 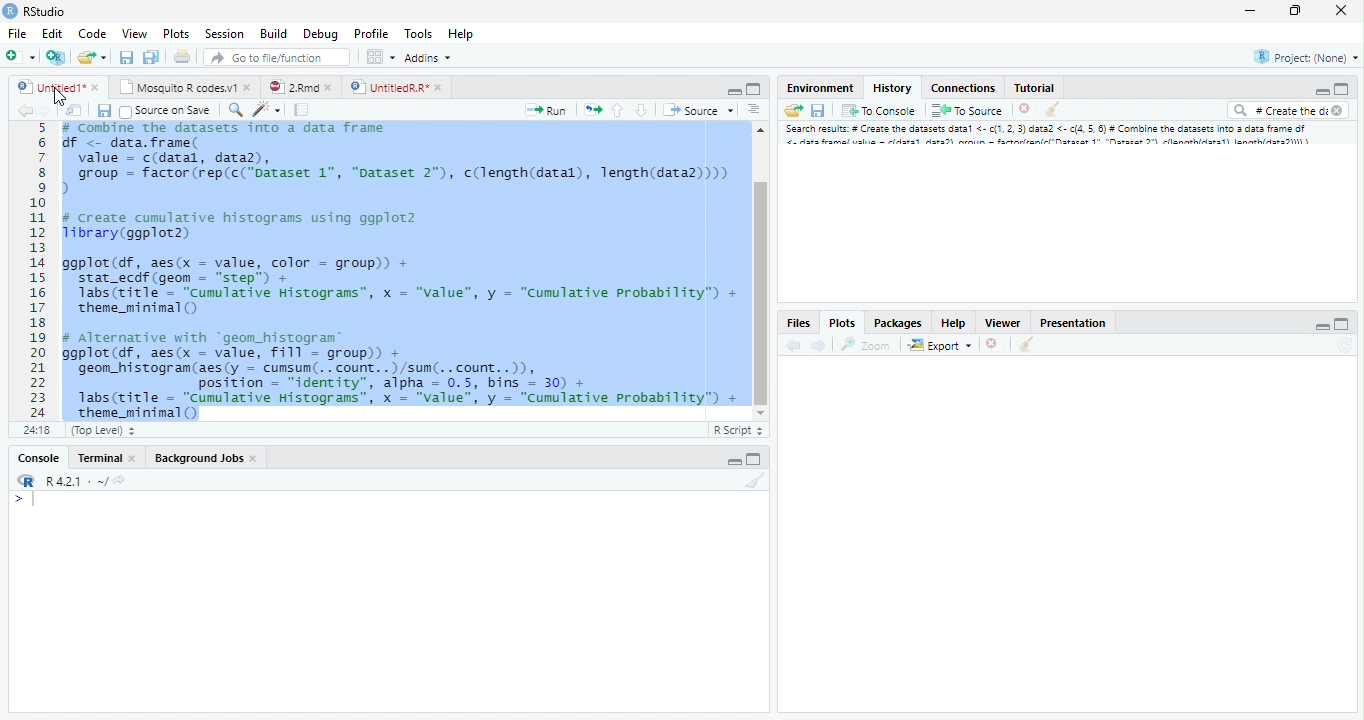 What do you see at coordinates (104, 111) in the screenshot?
I see `Save` at bounding box center [104, 111].